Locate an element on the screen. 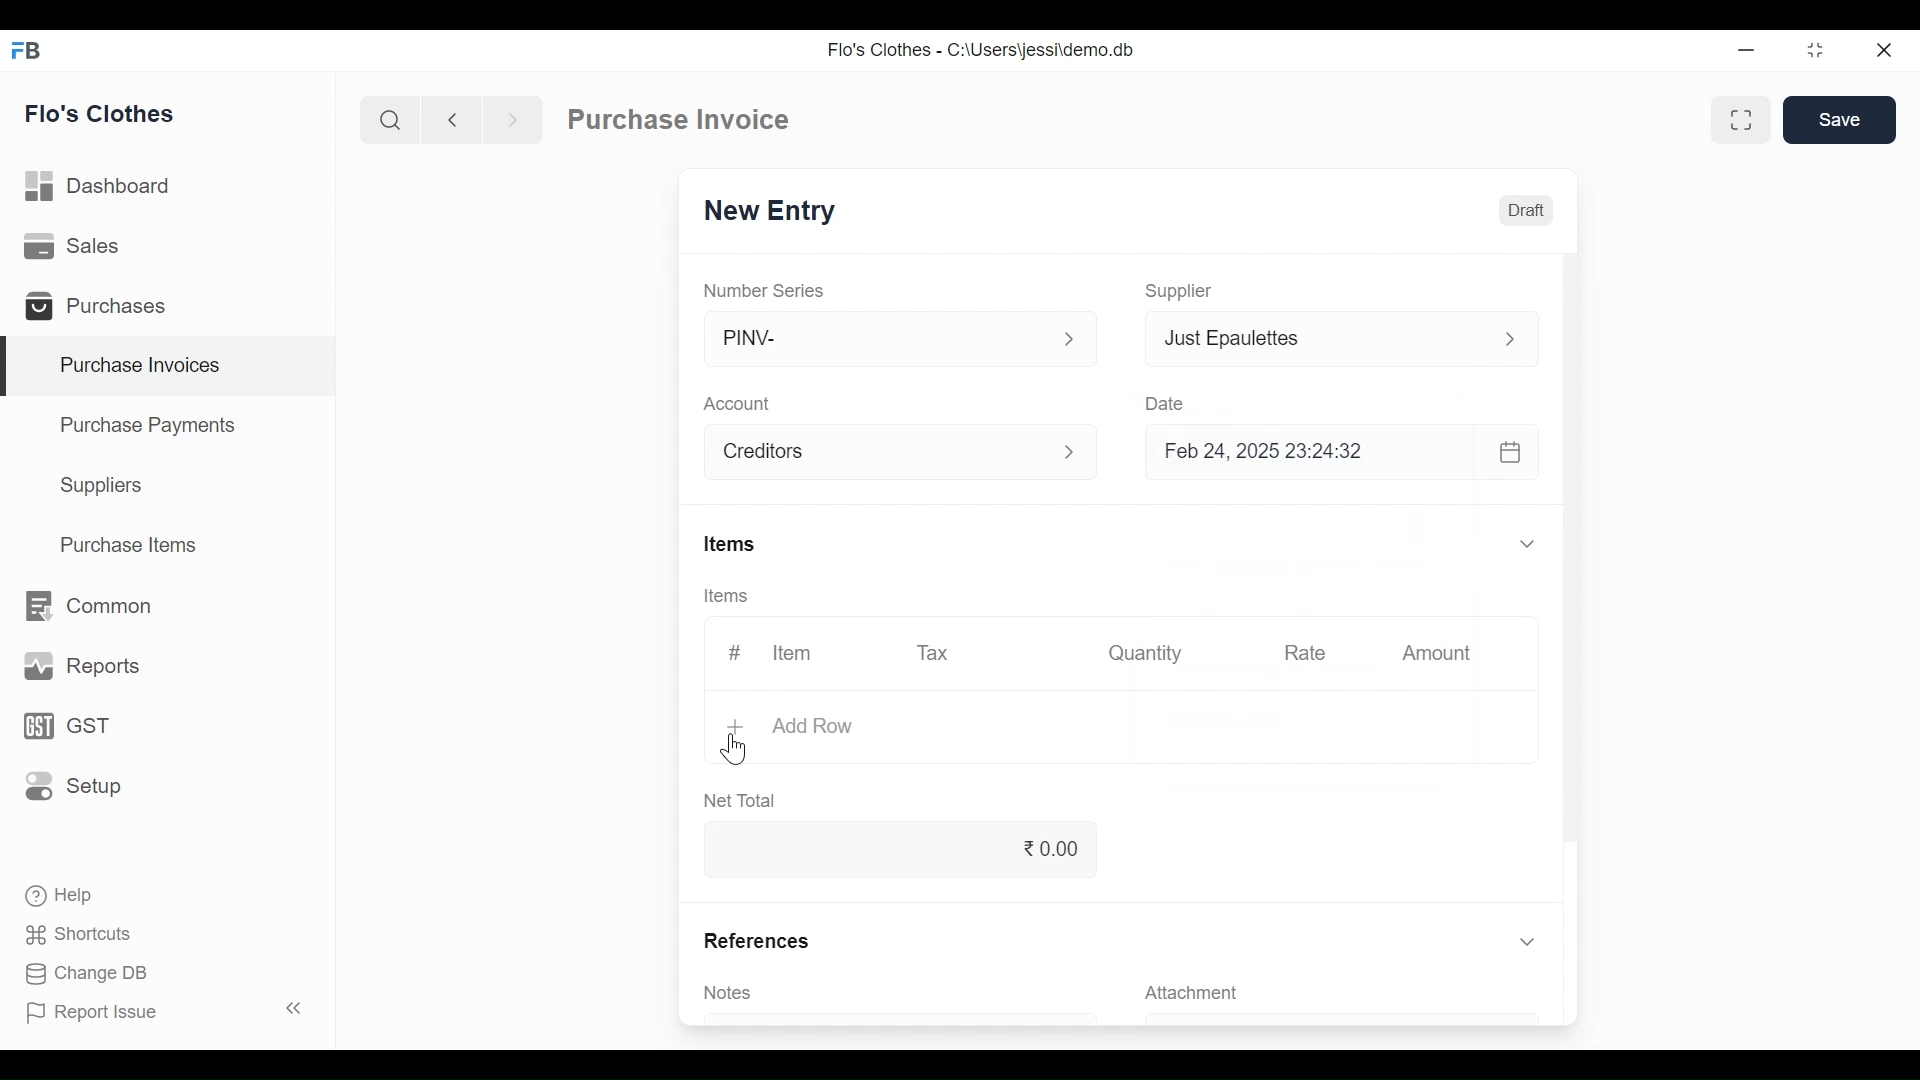  Help is located at coordinates (66, 896).